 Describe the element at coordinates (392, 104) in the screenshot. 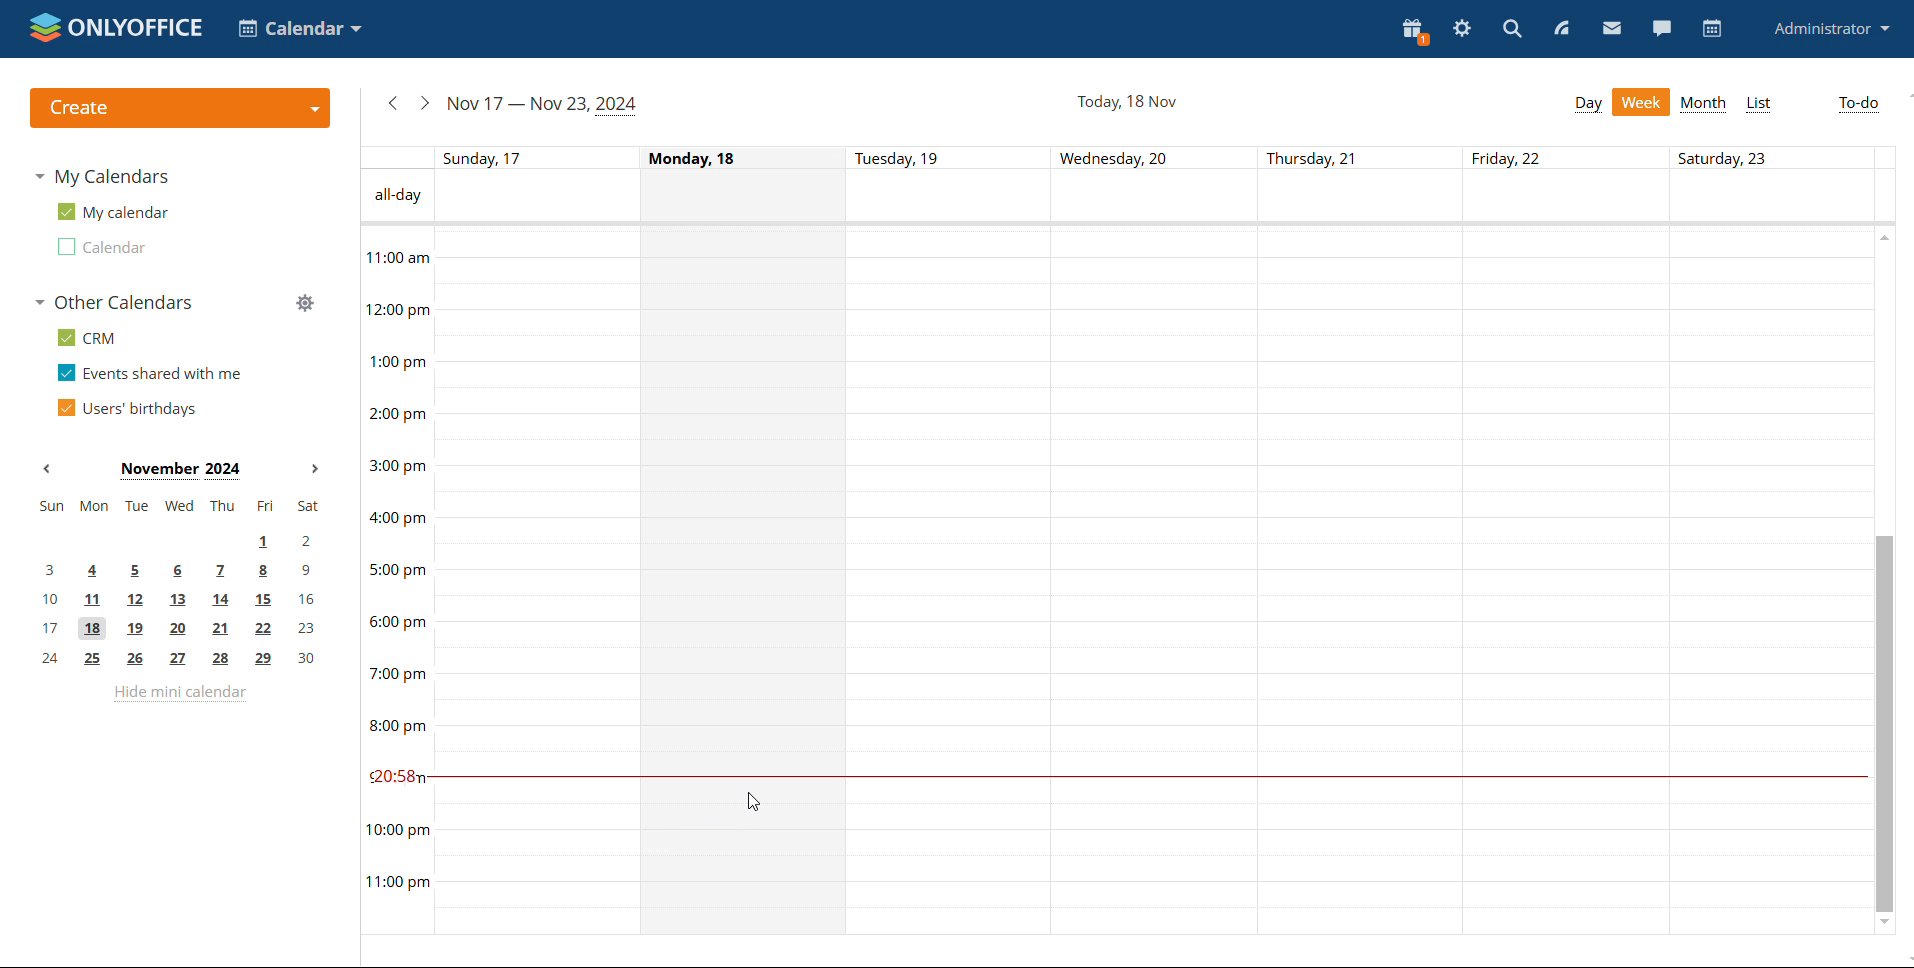

I see `previous week` at that location.